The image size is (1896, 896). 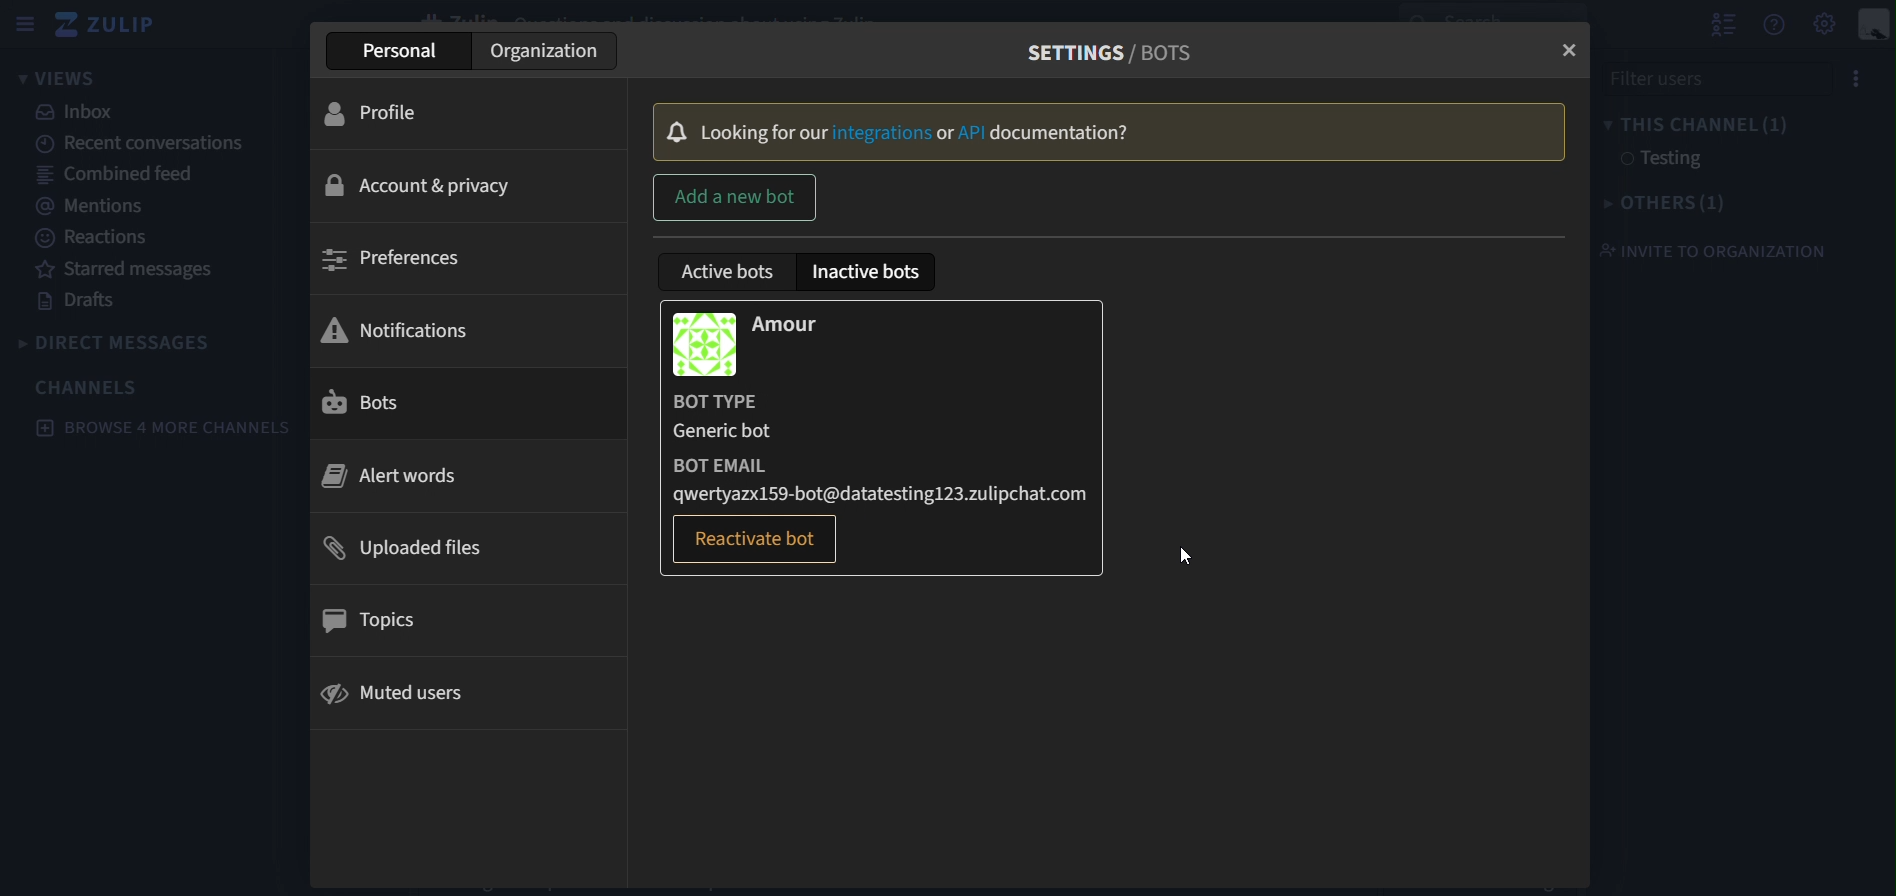 What do you see at coordinates (129, 269) in the screenshot?
I see `starred messages` at bounding box center [129, 269].